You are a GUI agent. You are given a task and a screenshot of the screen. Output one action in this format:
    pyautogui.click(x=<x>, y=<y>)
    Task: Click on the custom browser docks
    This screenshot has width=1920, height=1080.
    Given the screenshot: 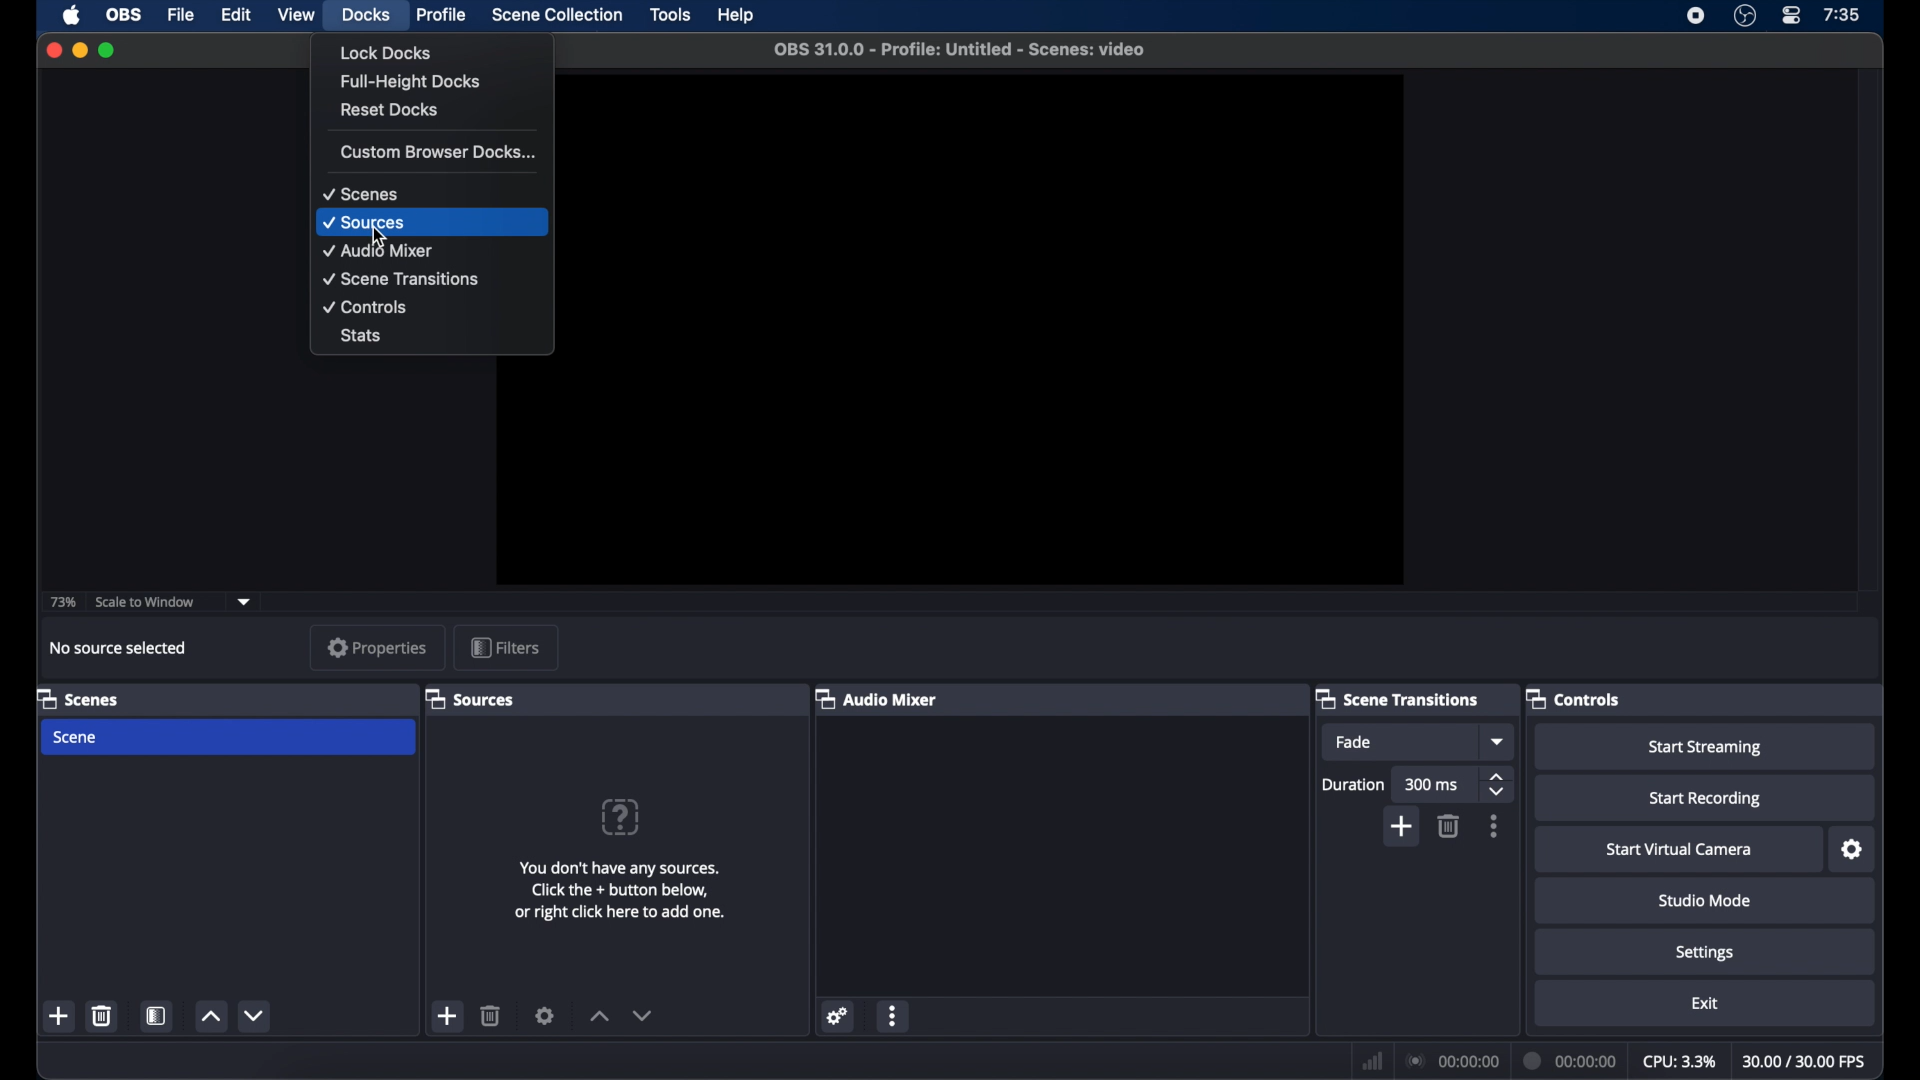 What is the action you would take?
    pyautogui.click(x=439, y=151)
    